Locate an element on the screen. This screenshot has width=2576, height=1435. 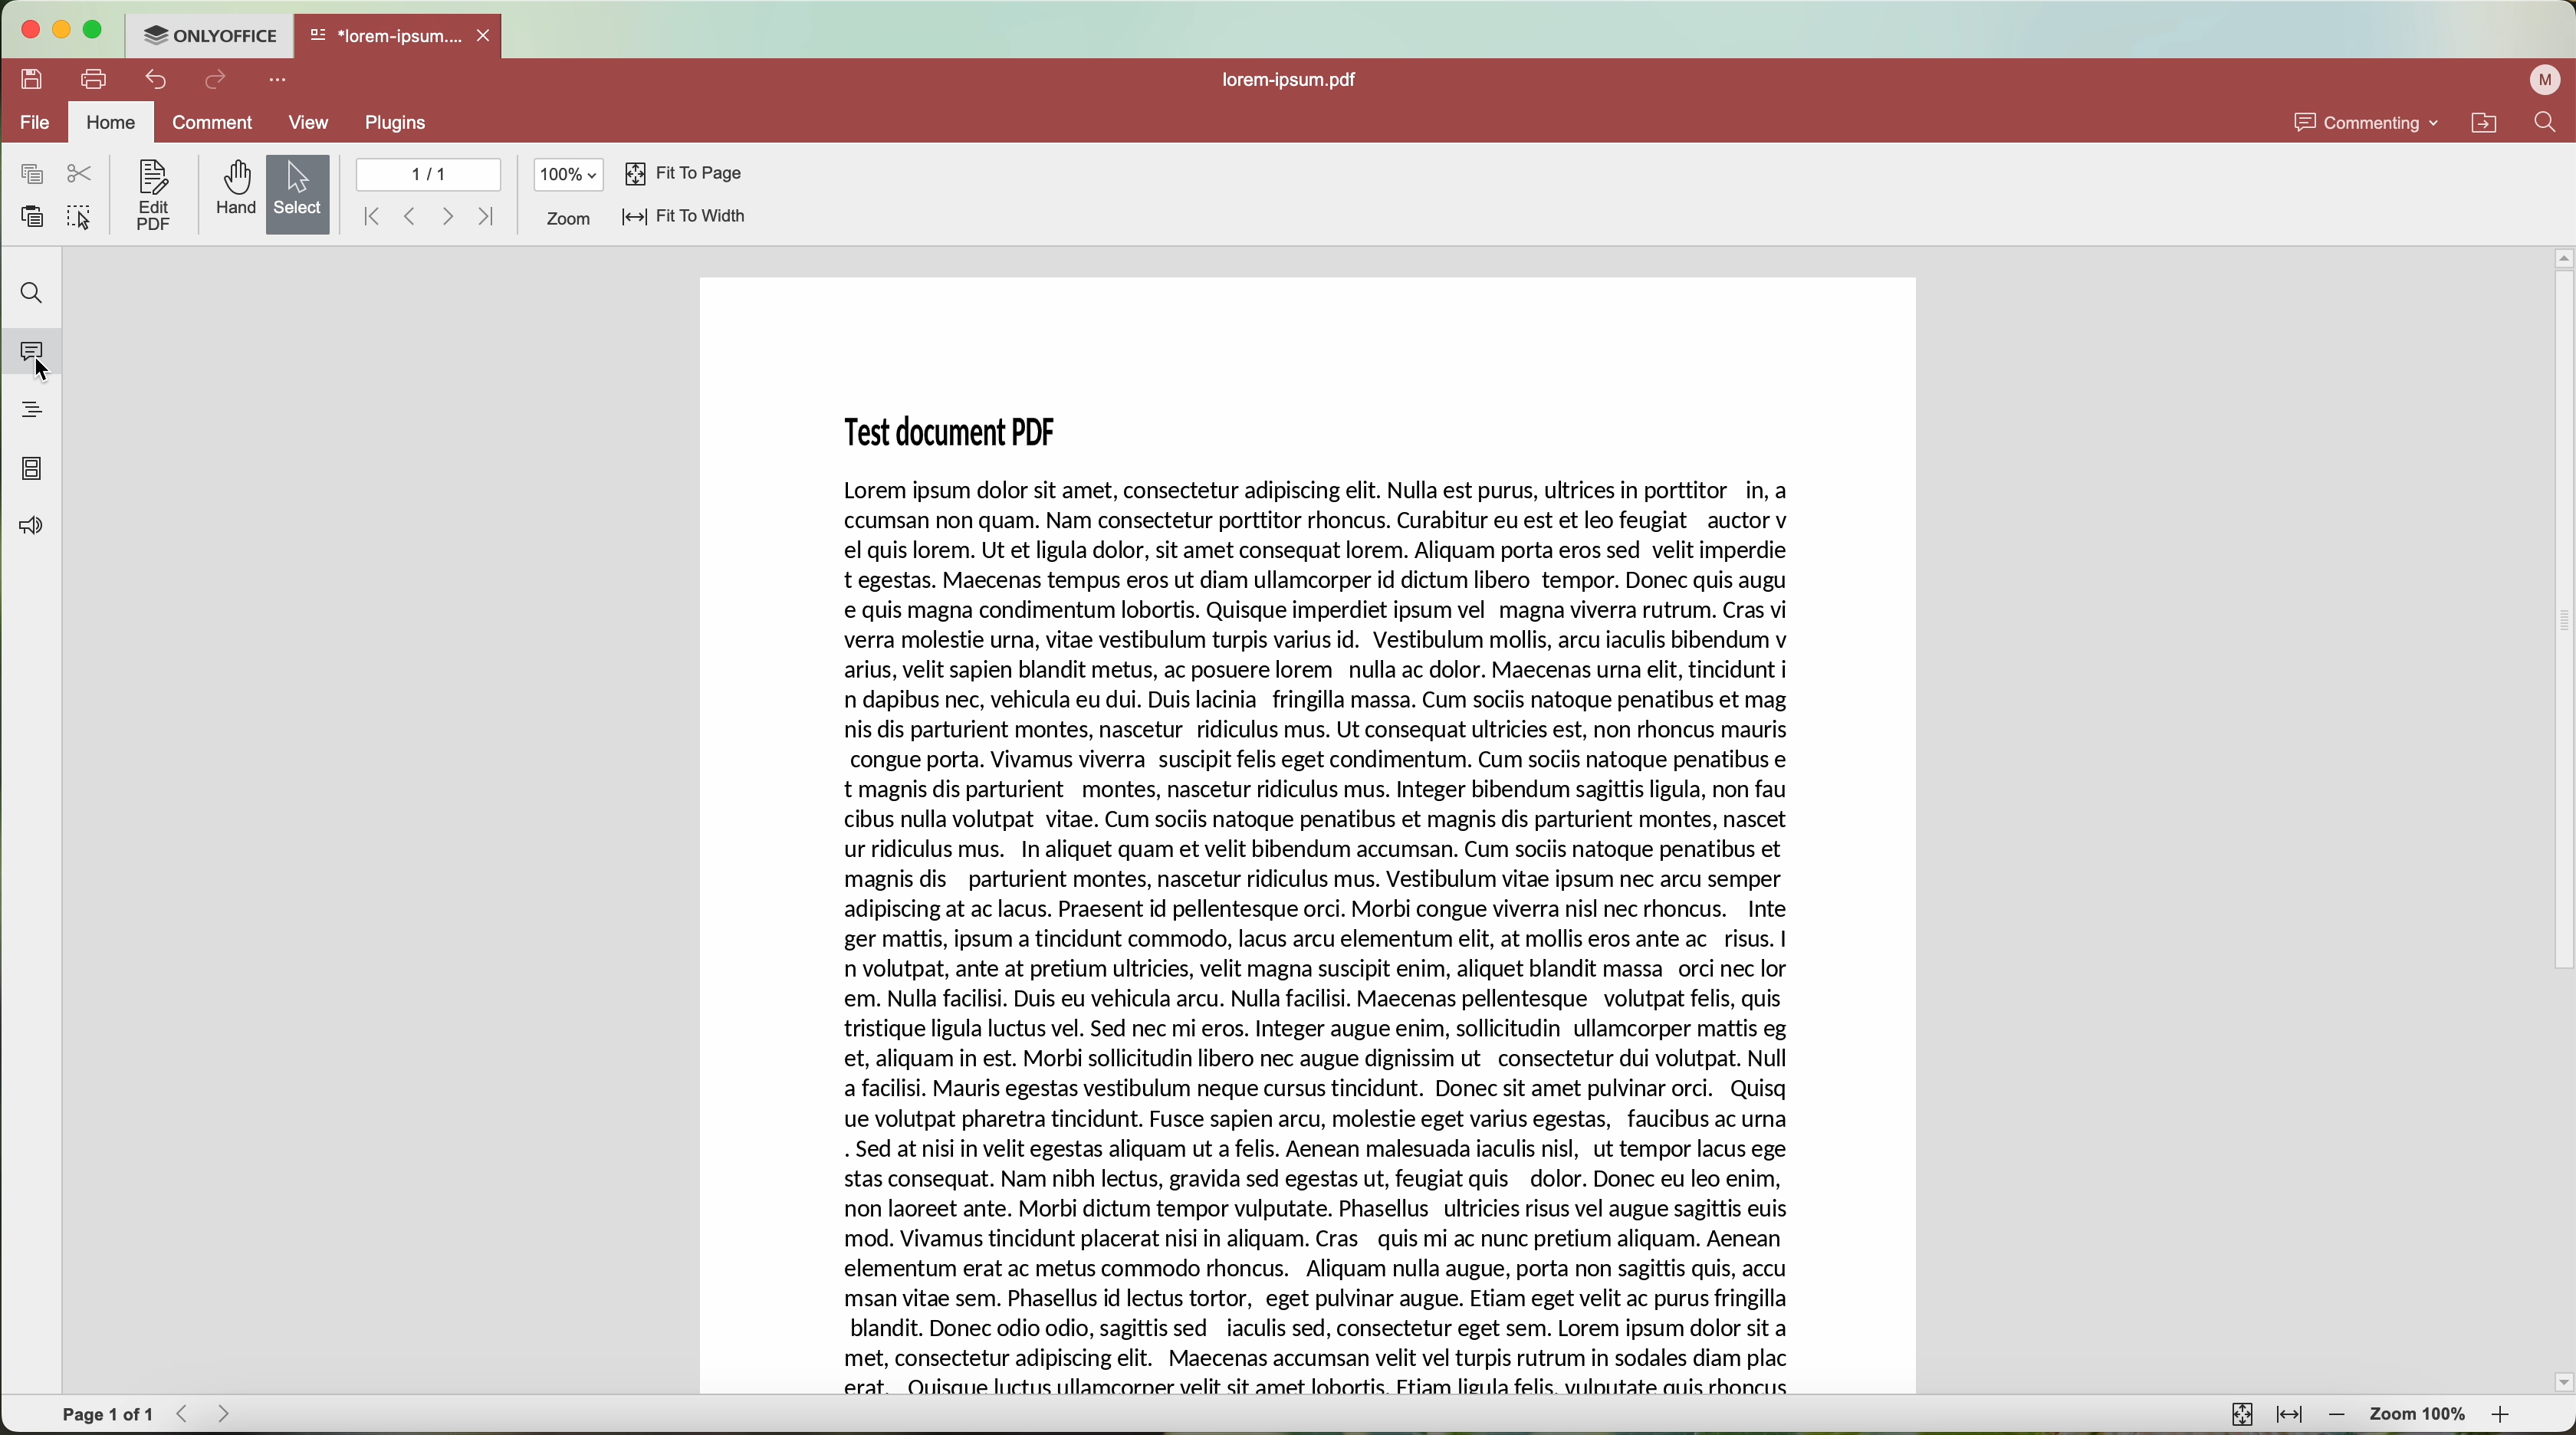
zoom is located at coordinates (567, 220).